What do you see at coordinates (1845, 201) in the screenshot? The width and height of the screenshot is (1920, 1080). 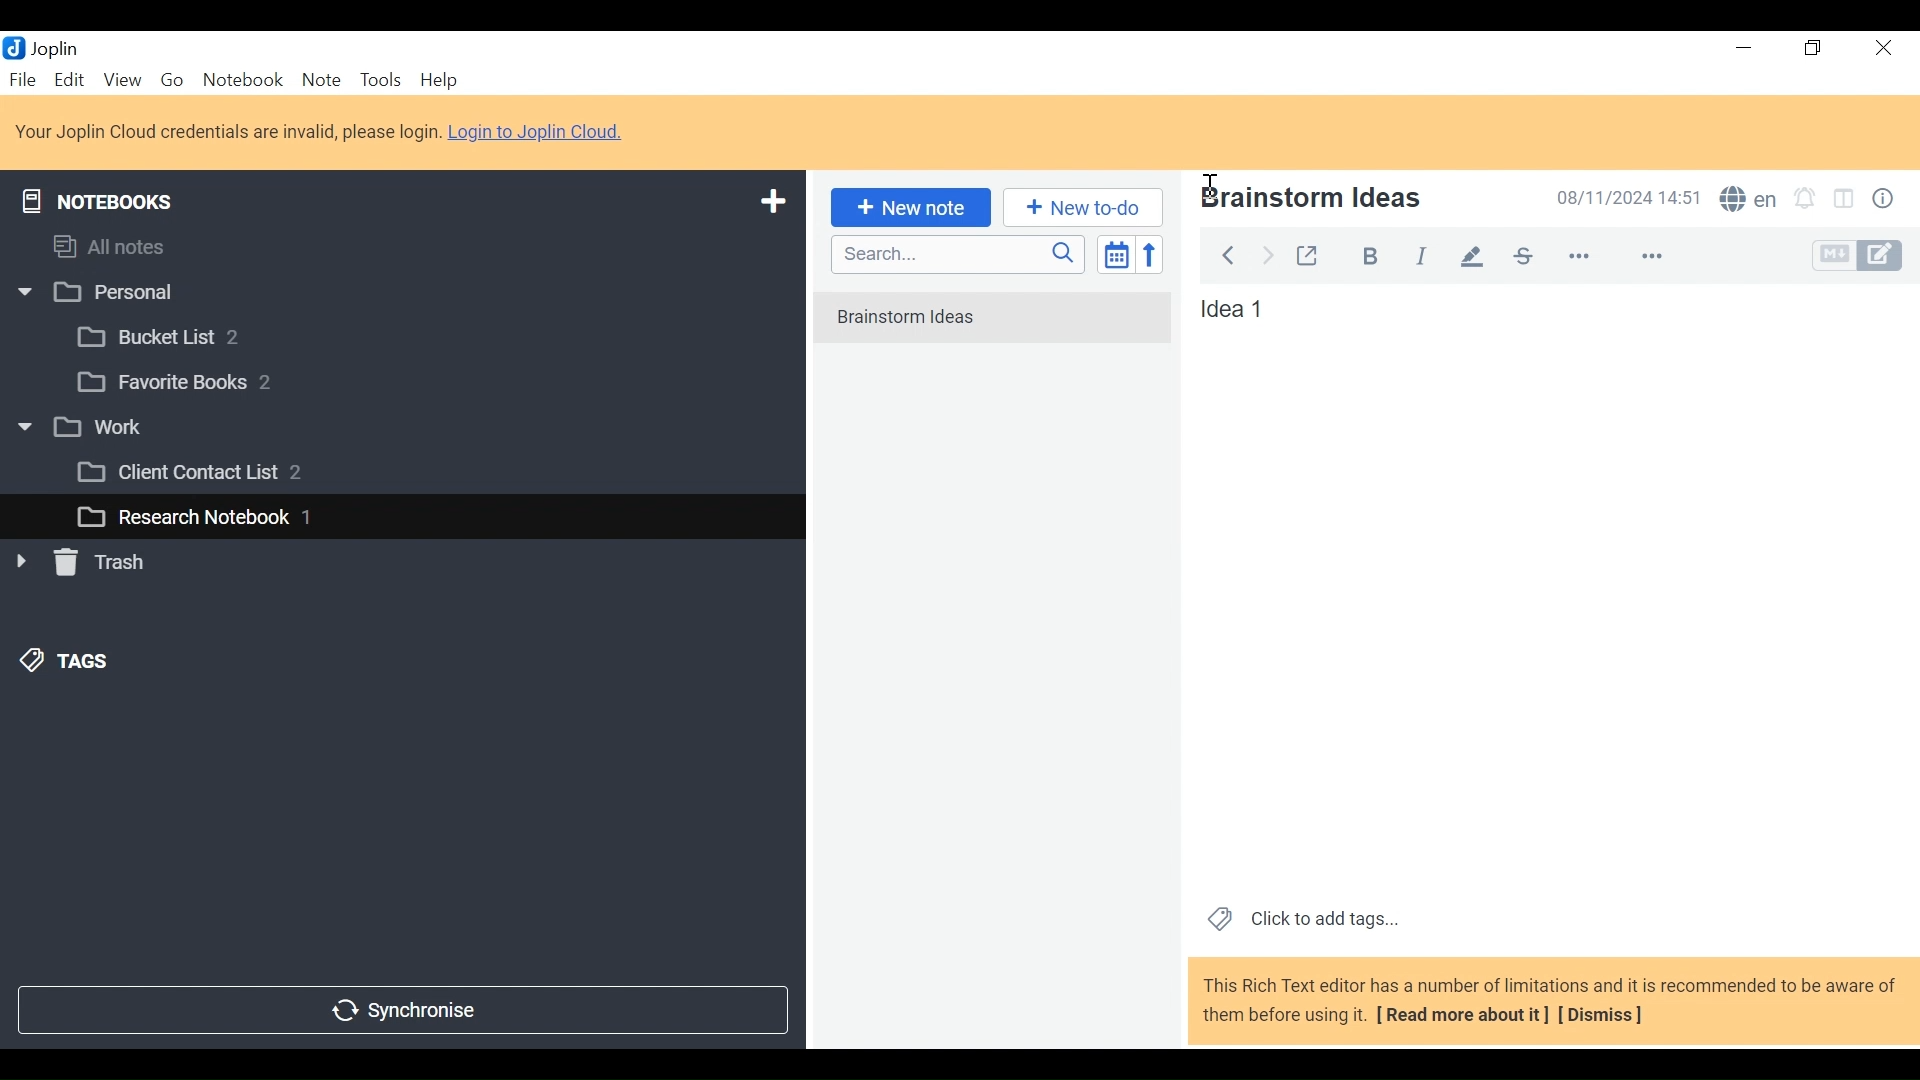 I see `Toggle Editor layout` at bounding box center [1845, 201].